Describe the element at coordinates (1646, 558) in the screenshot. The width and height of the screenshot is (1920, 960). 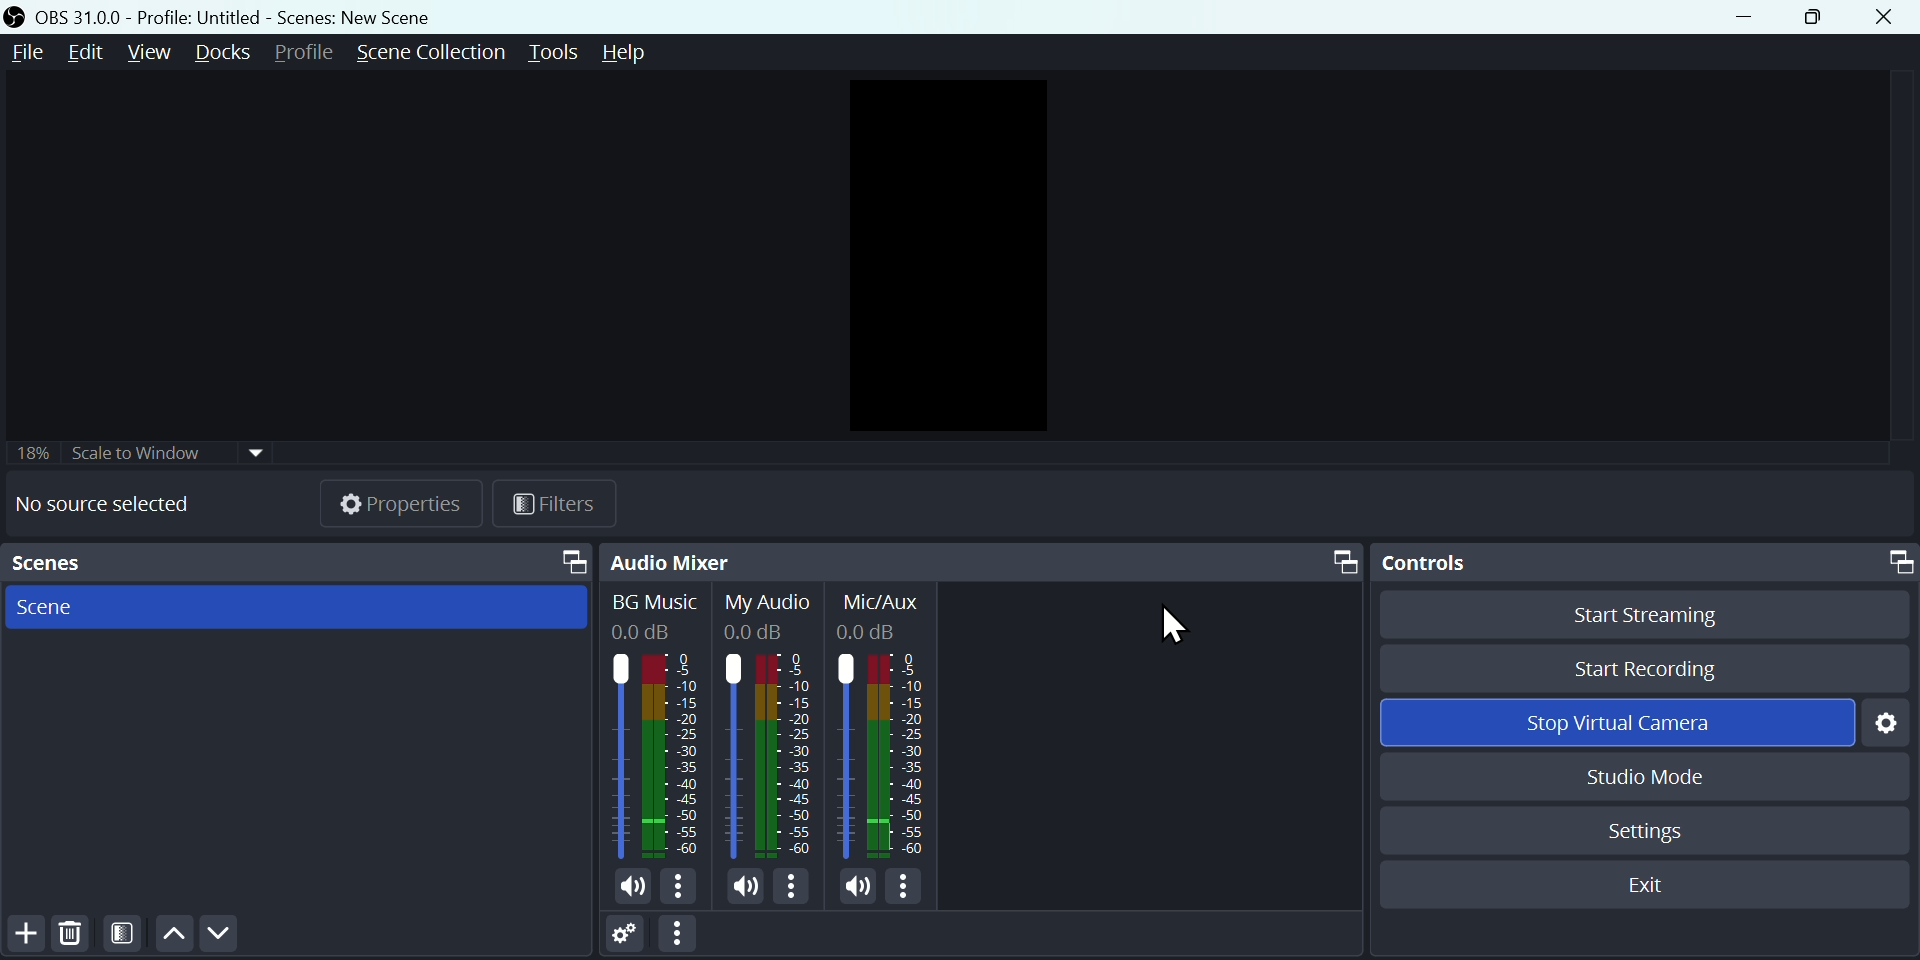
I see `Controls` at that location.